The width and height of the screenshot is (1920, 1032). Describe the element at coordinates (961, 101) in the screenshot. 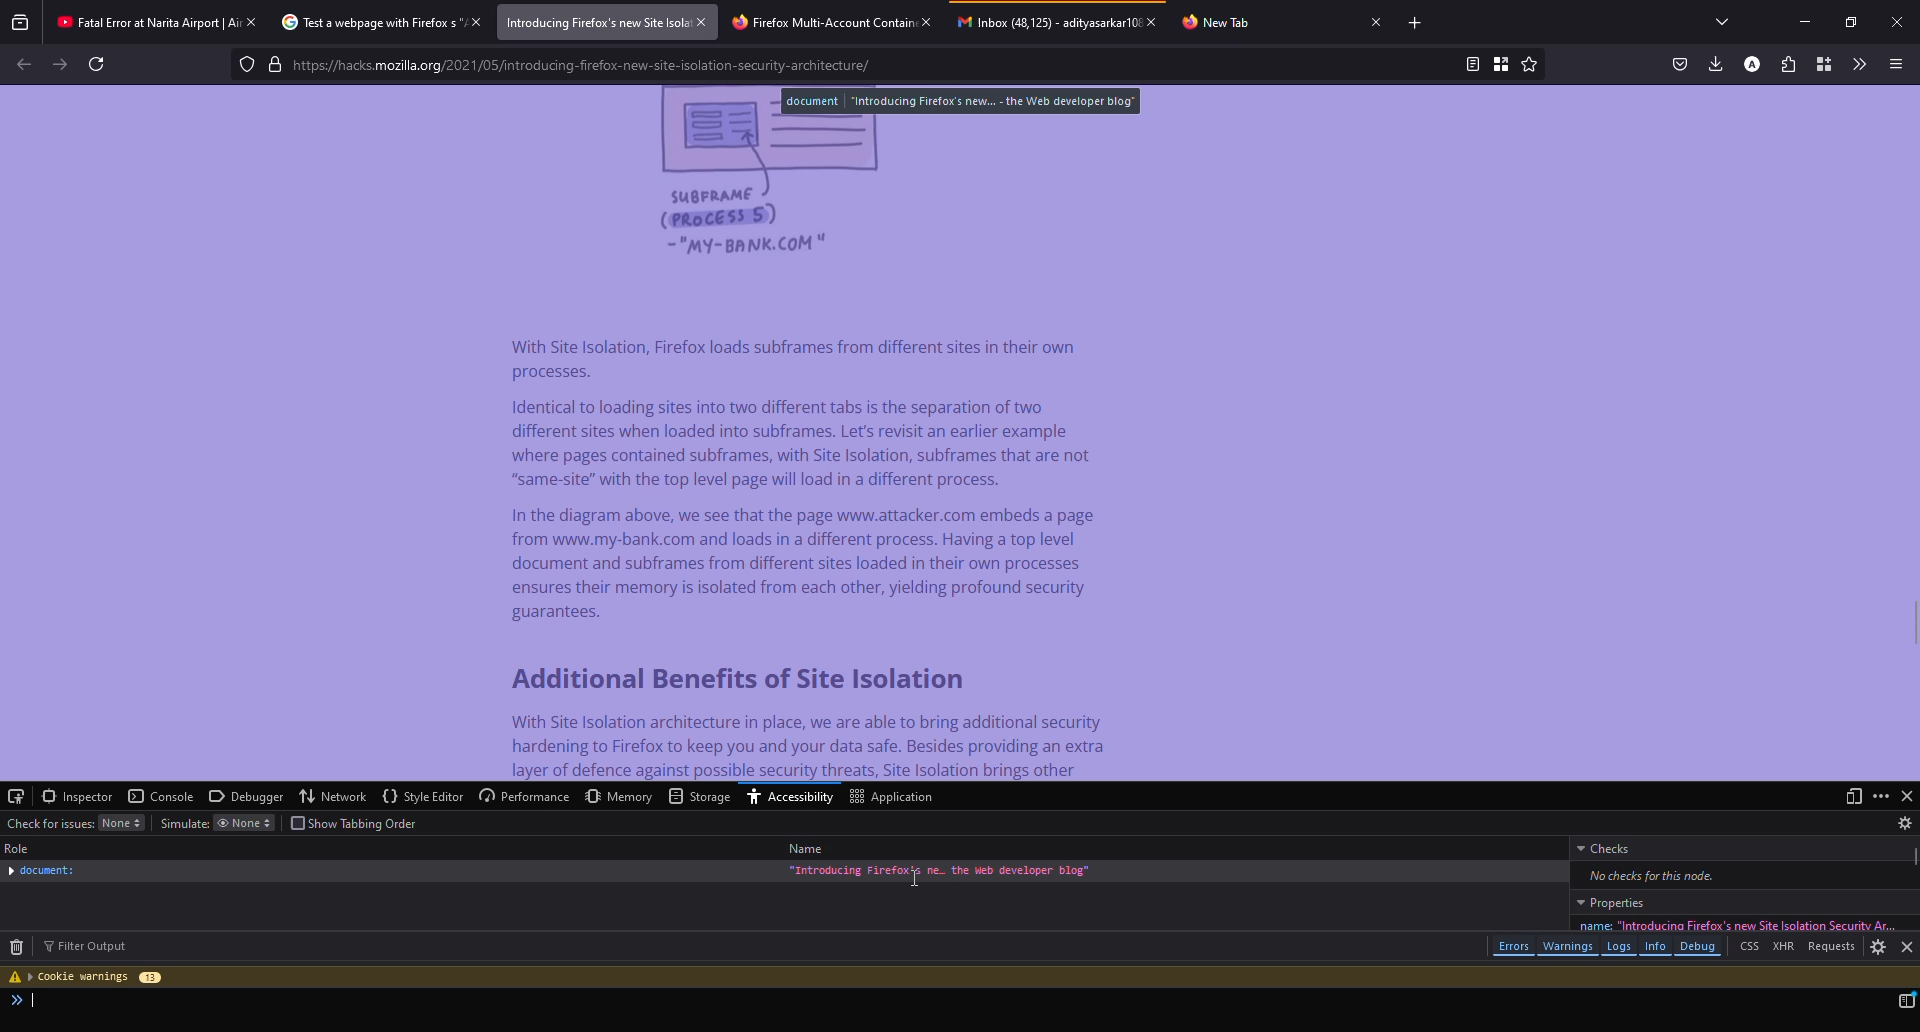

I see `document` at that location.